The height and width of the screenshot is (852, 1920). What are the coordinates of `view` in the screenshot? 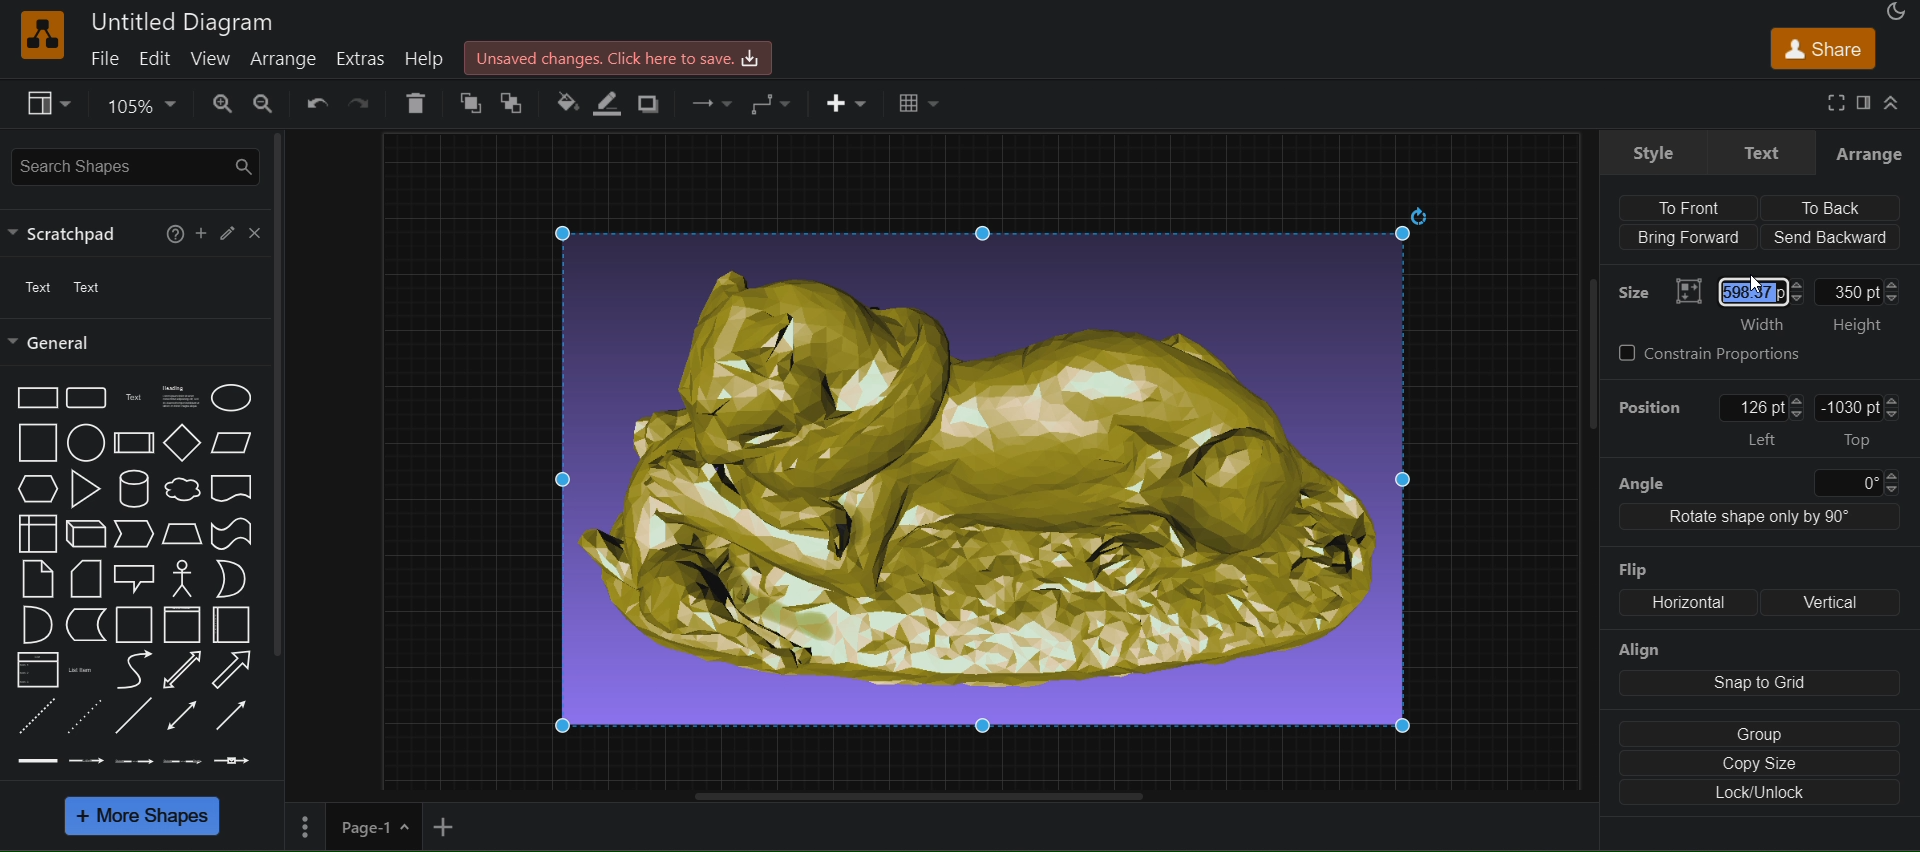 It's located at (49, 103).